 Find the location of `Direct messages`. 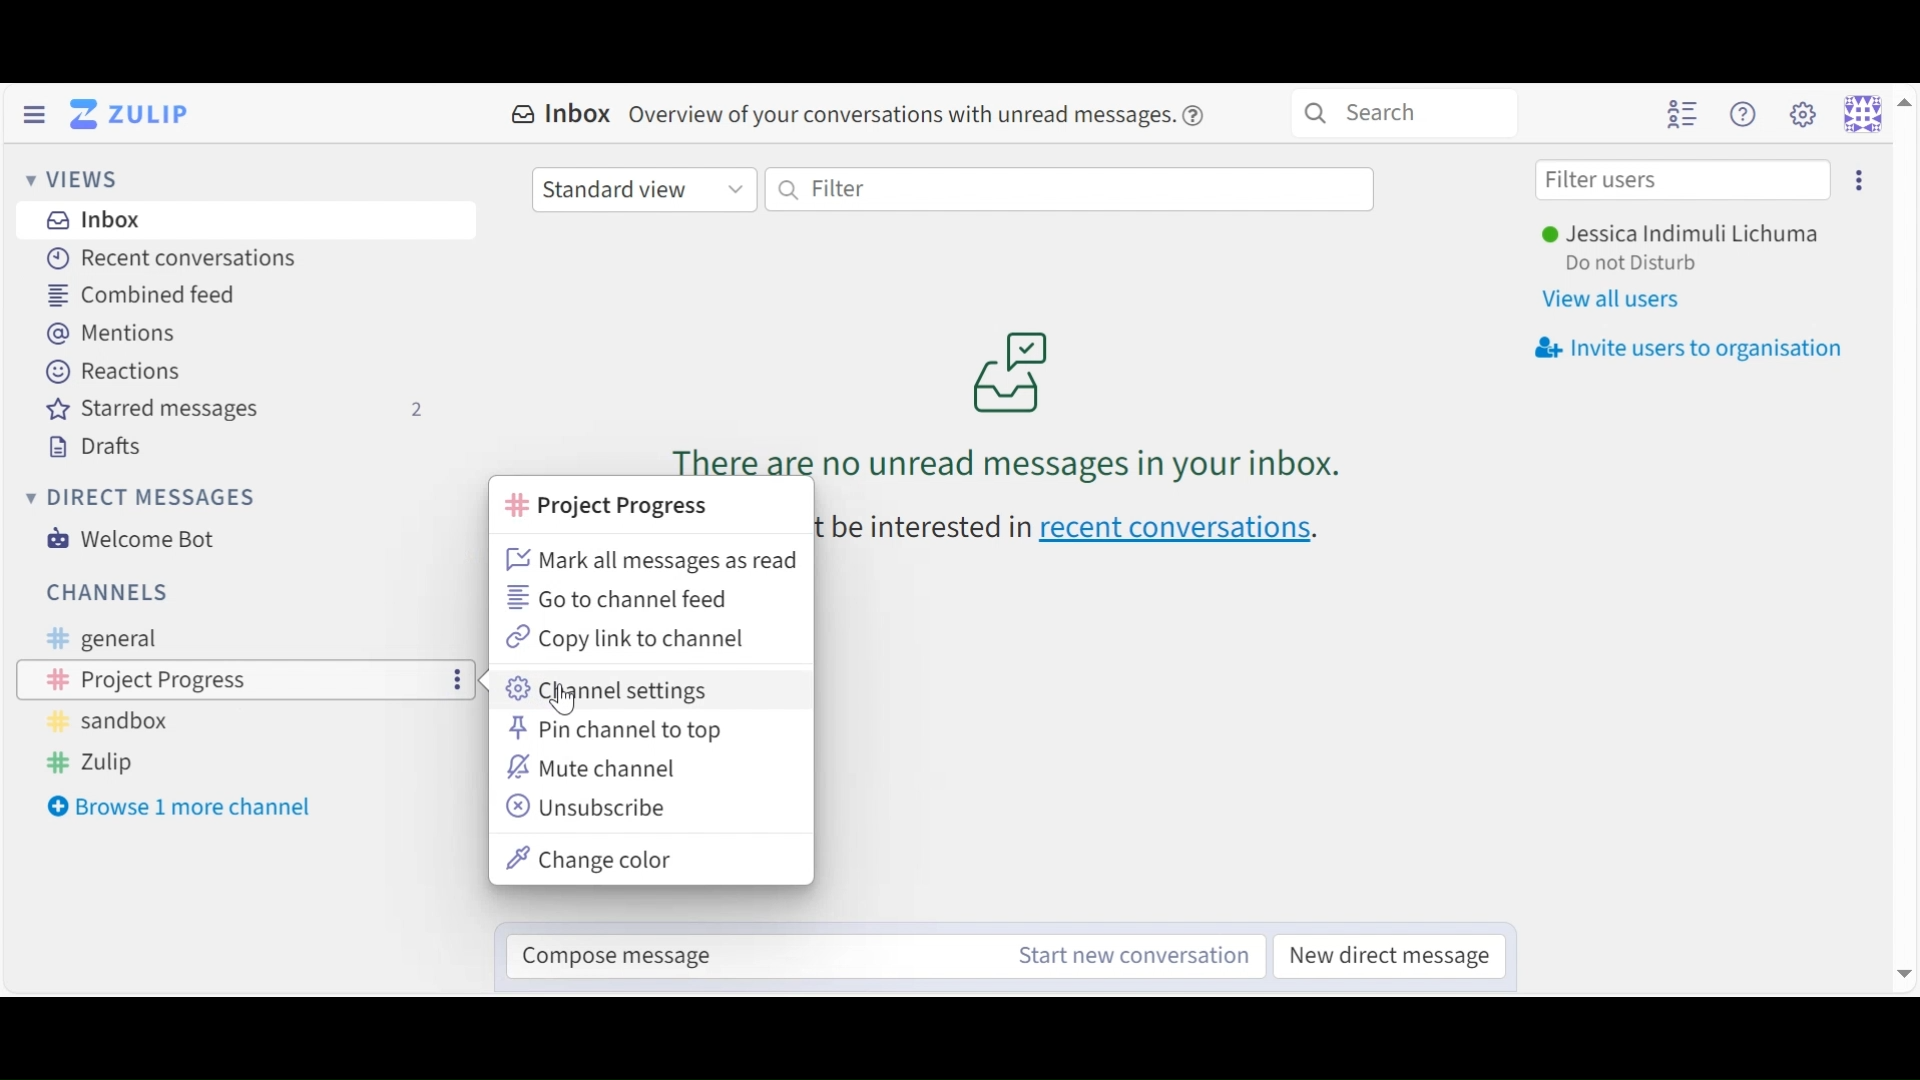

Direct messages is located at coordinates (147, 502).